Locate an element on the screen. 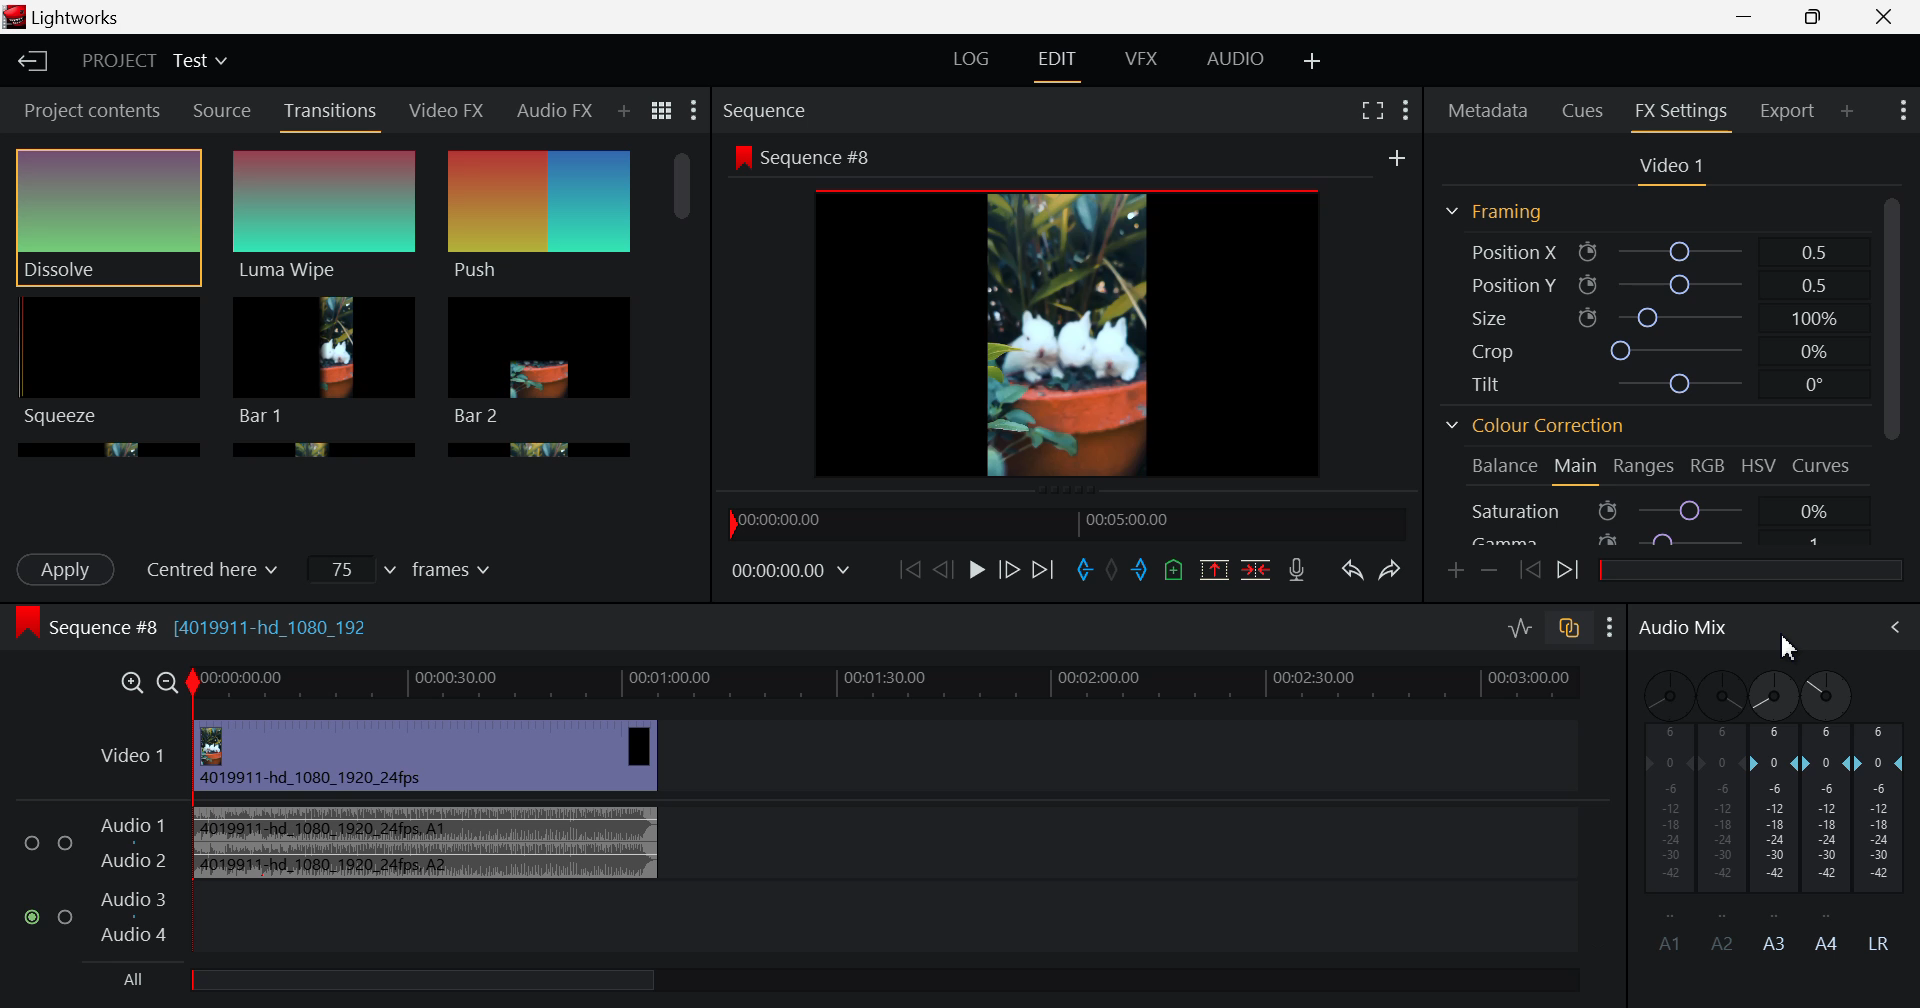 The image size is (1920, 1008). Timeline Navigator is located at coordinates (1068, 523).